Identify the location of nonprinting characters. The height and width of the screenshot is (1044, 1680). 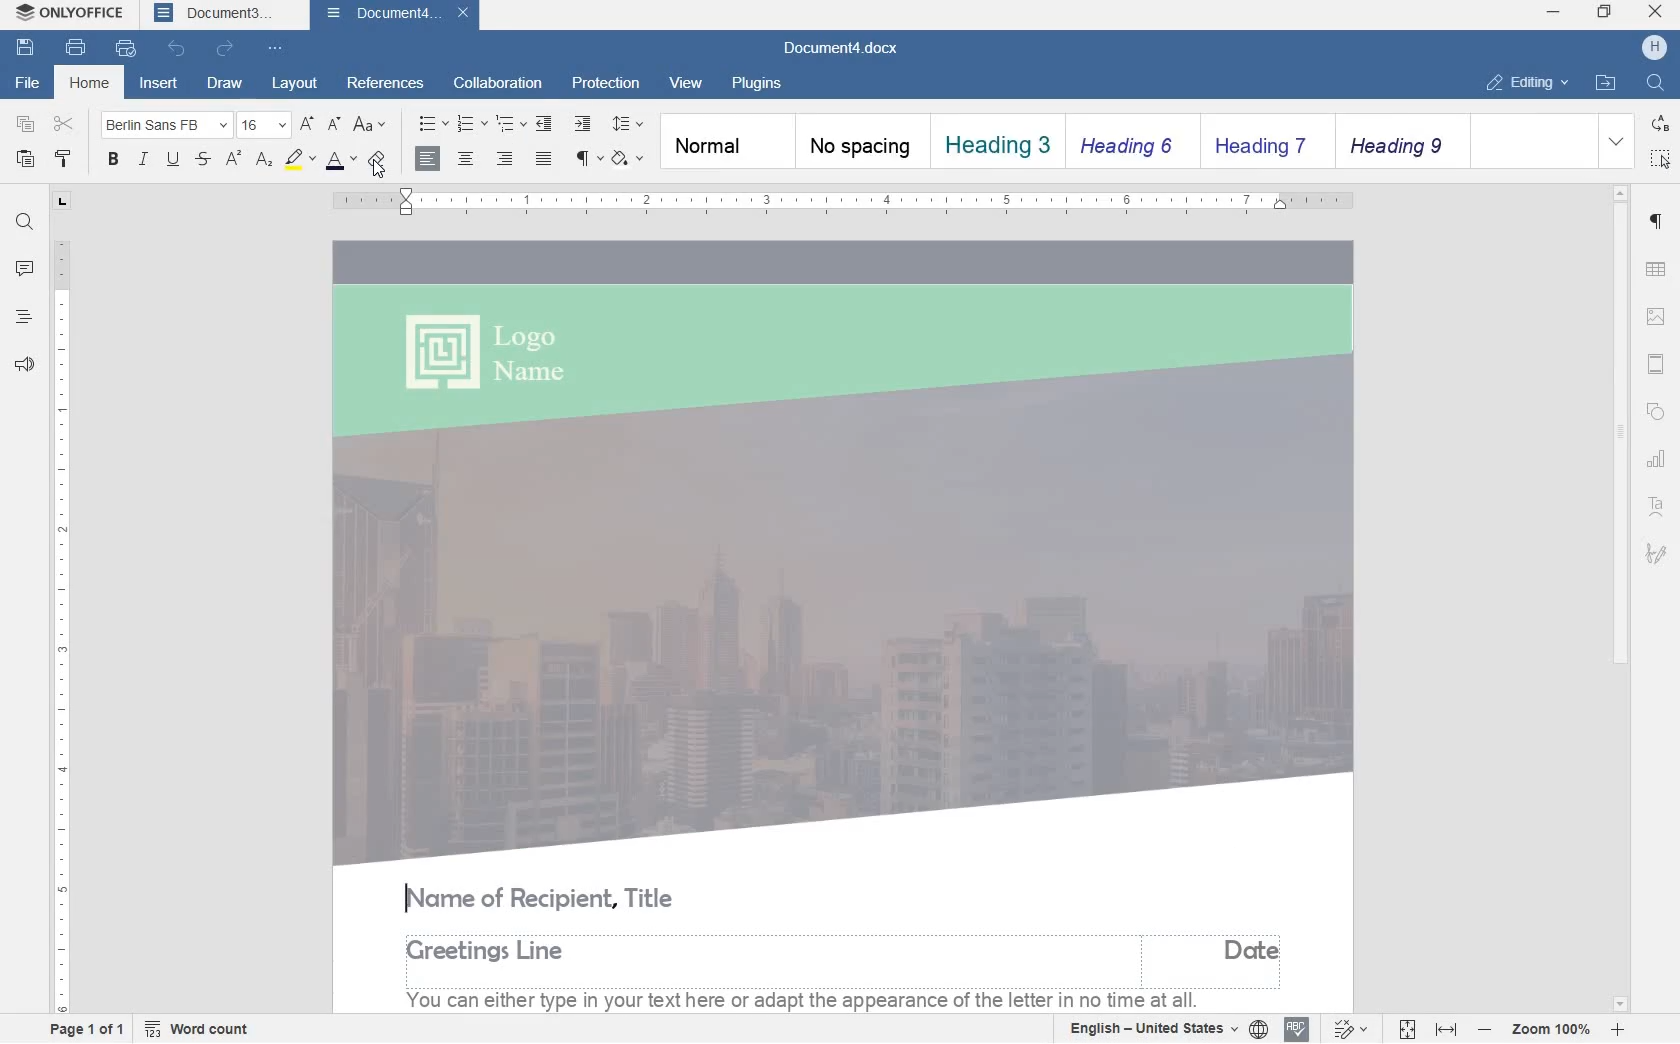
(588, 160).